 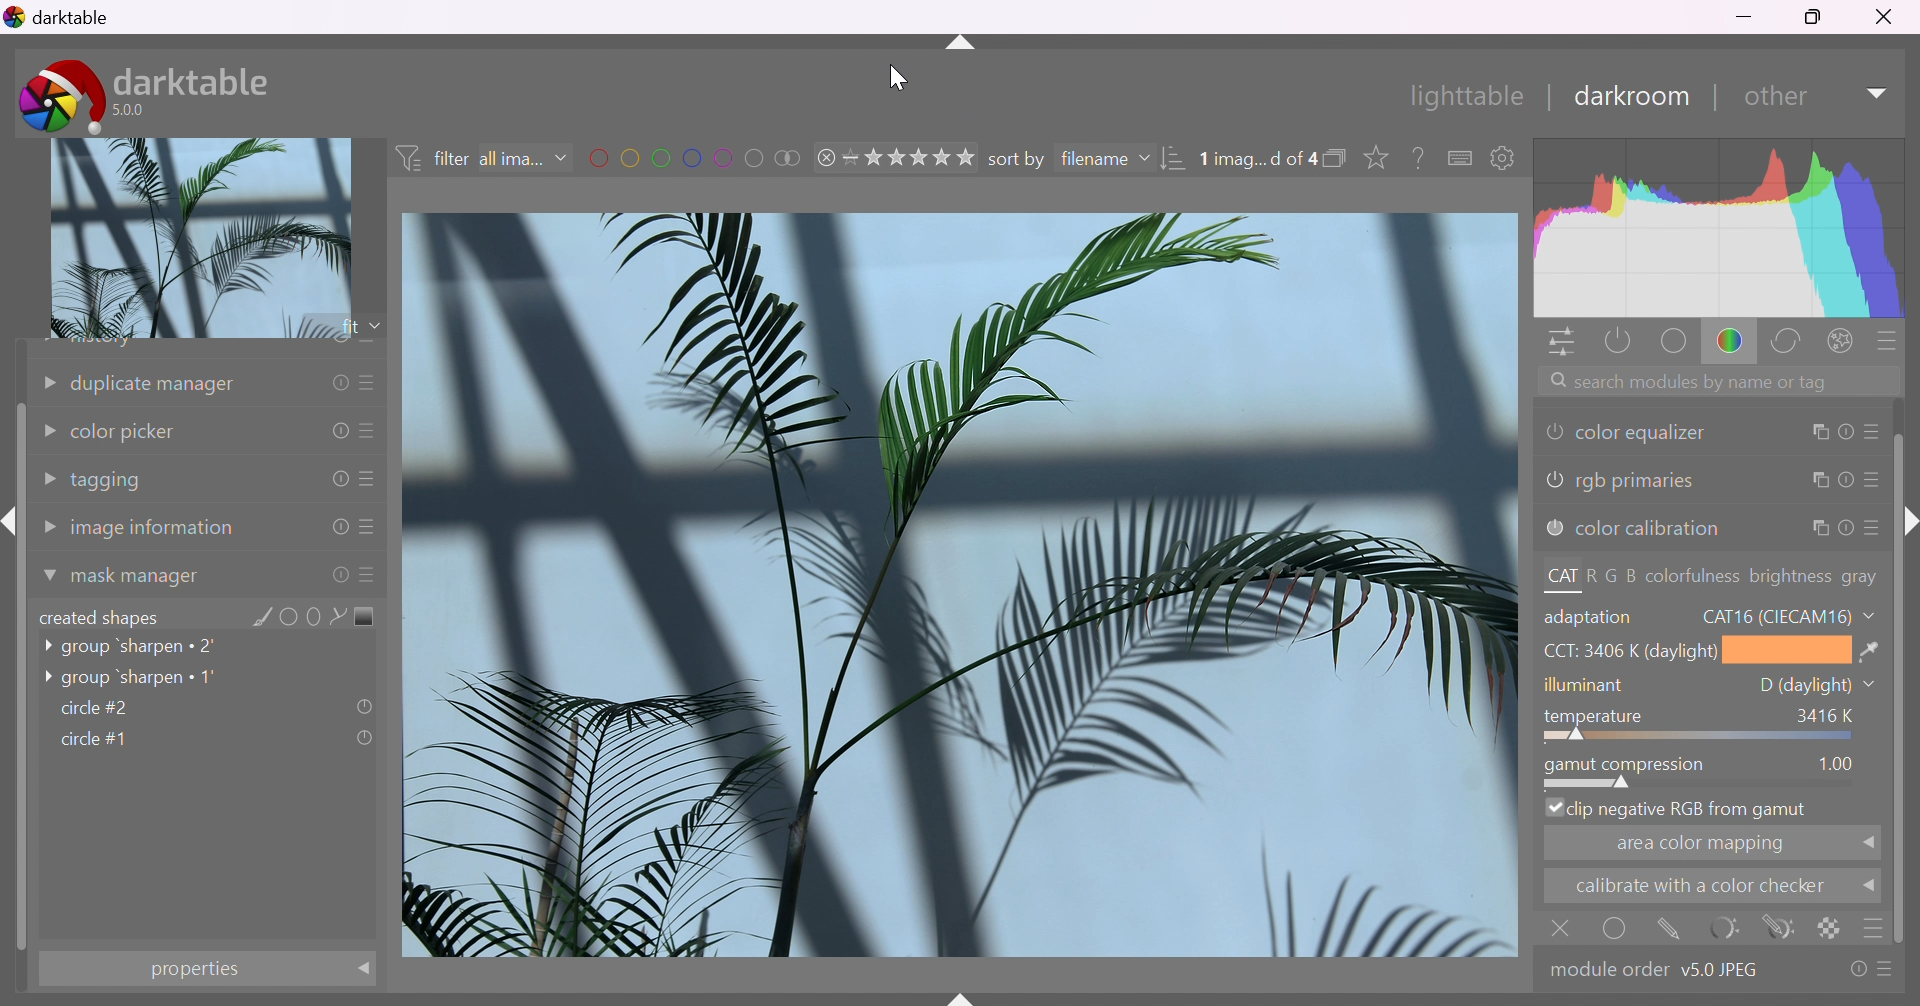 I want to click on quick access panel, so click(x=1560, y=343).